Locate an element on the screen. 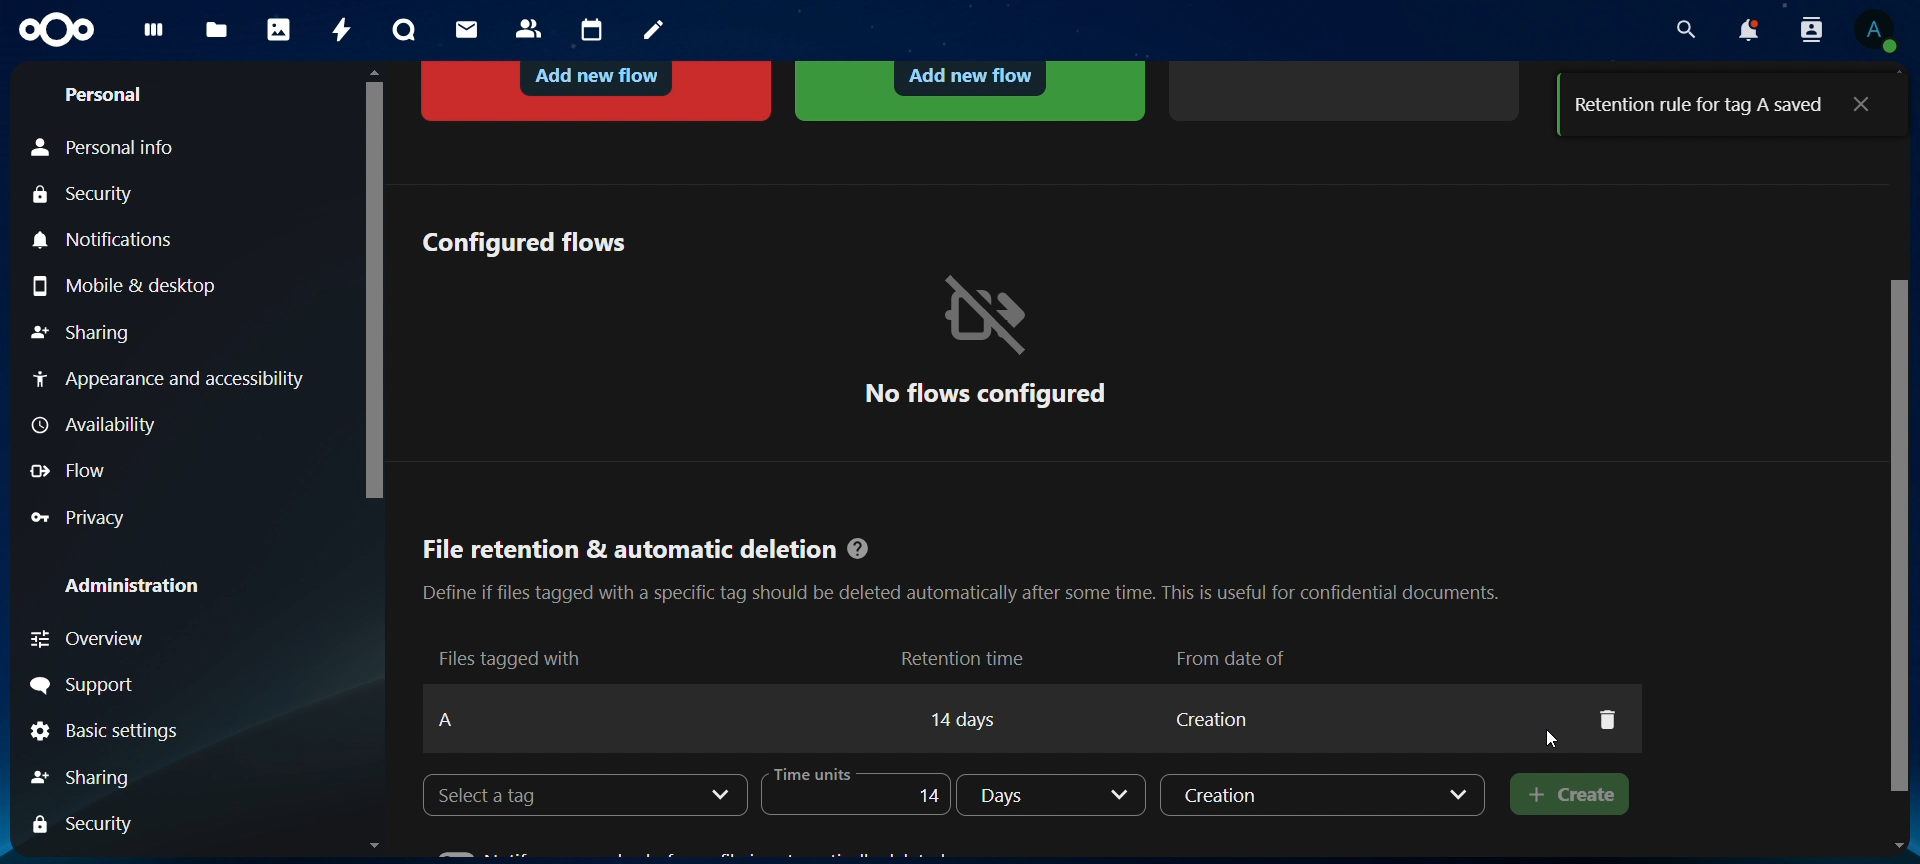 The height and width of the screenshot is (864, 1920). File retention & automatic deletion @
Define if files tagged with a specific tag should be deleted automatically after some time. This is useful for confidential documents. is located at coordinates (960, 563).